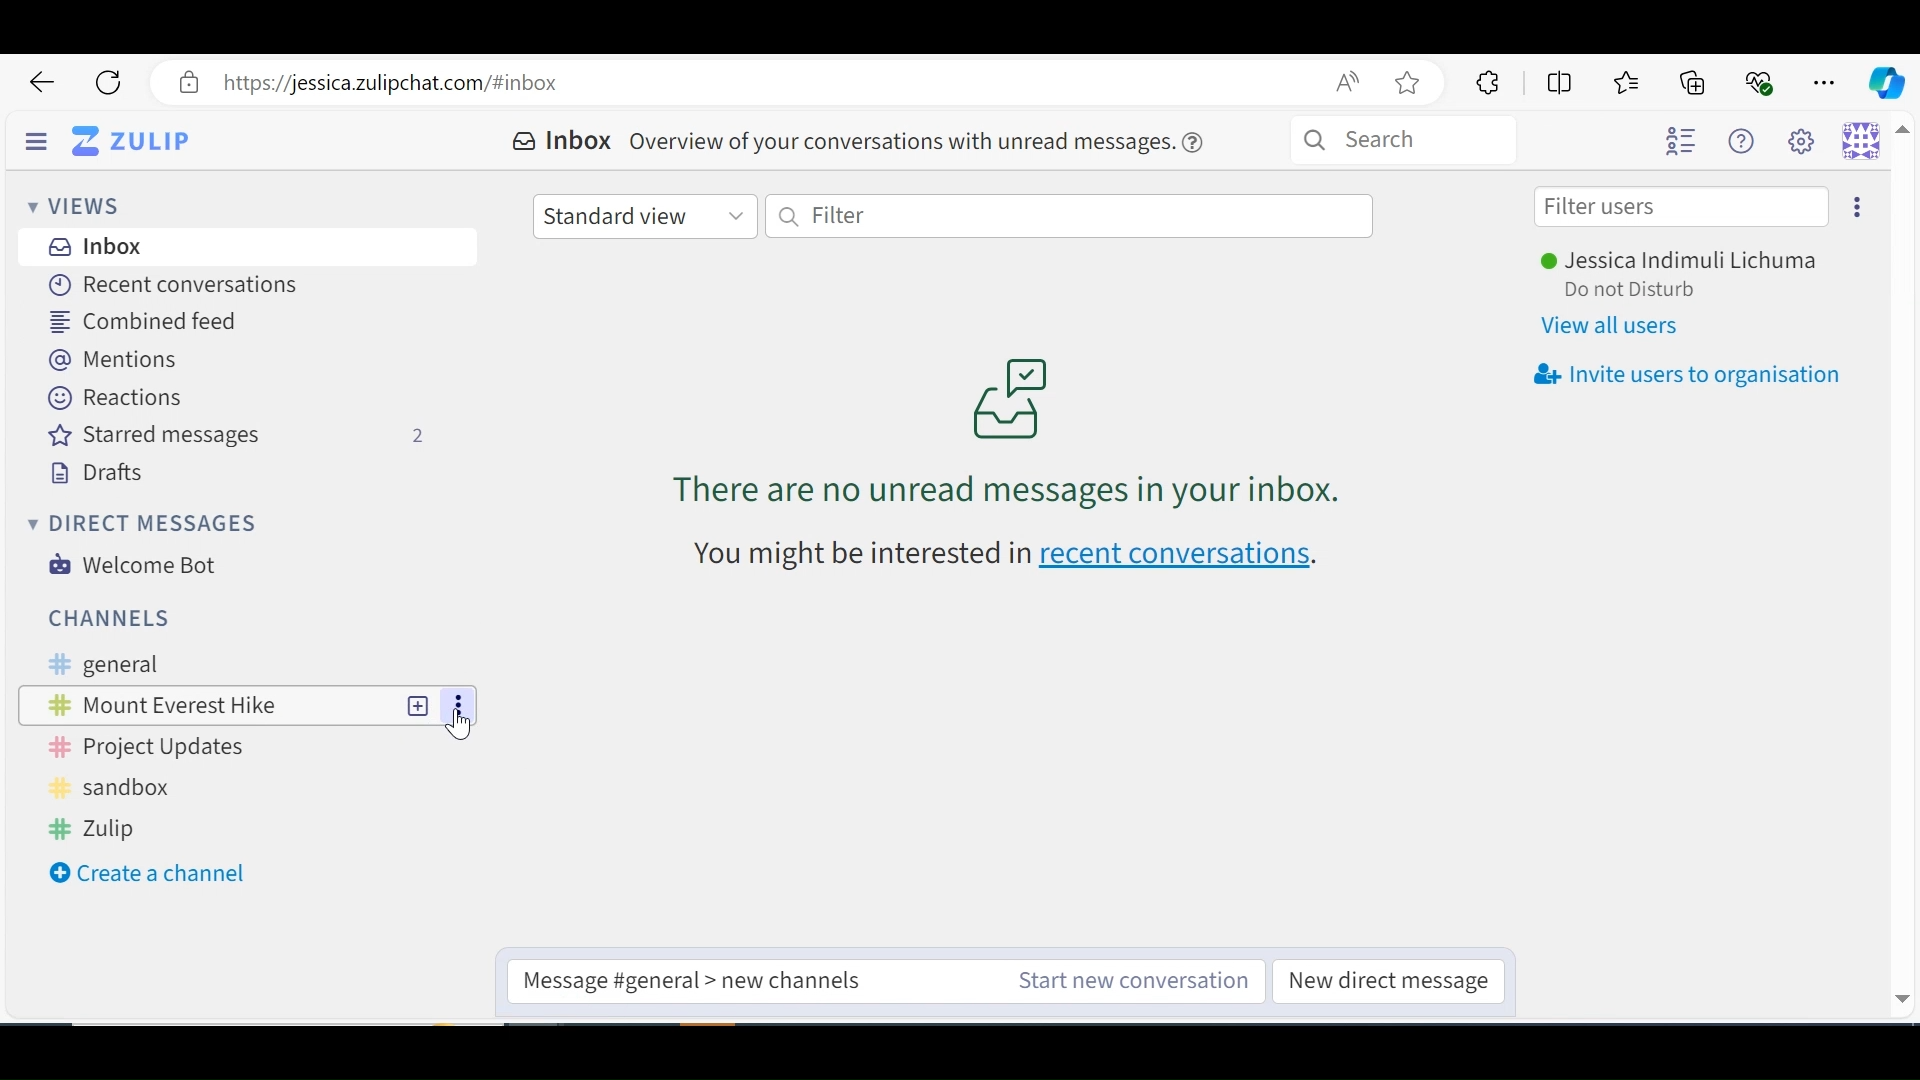 The height and width of the screenshot is (1080, 1920). I want to click on Up, so click(1904, 137).